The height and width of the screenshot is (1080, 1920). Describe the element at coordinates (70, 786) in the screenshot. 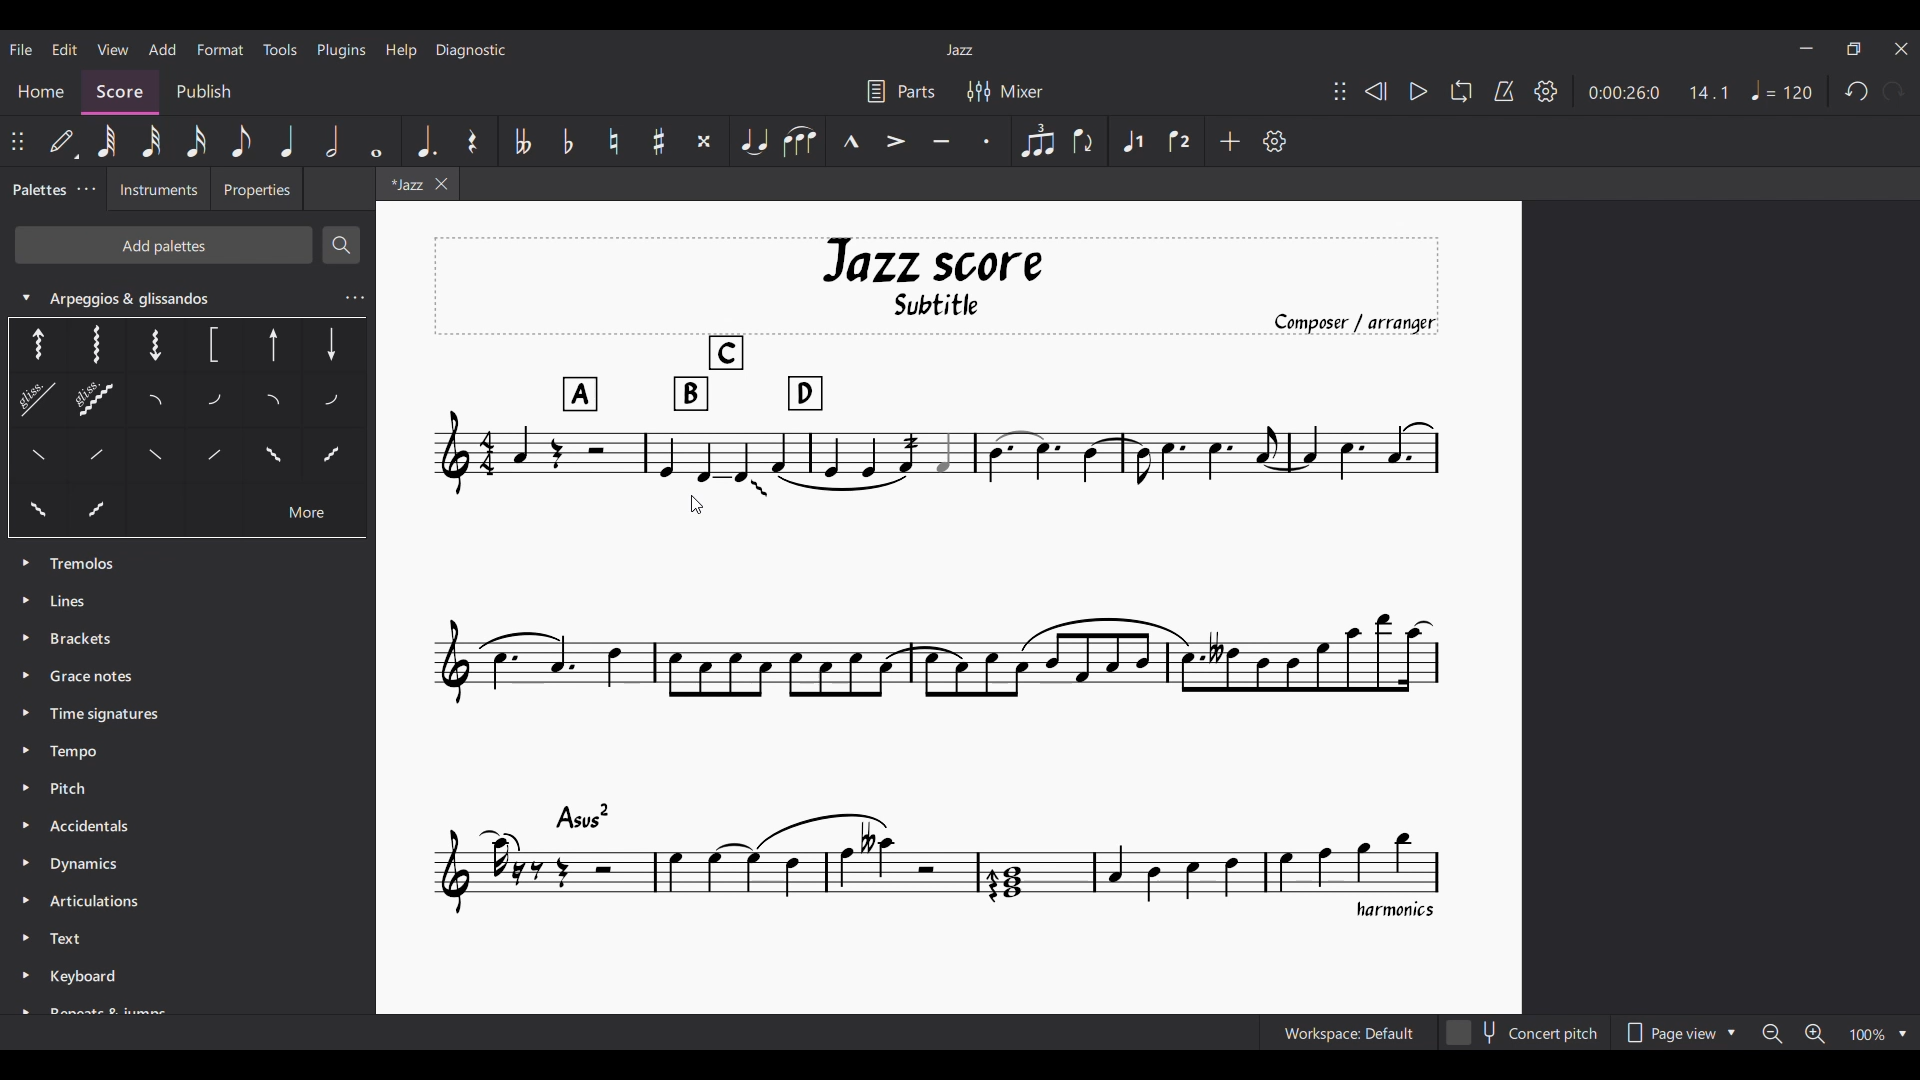

I see `Pitch` at that location.